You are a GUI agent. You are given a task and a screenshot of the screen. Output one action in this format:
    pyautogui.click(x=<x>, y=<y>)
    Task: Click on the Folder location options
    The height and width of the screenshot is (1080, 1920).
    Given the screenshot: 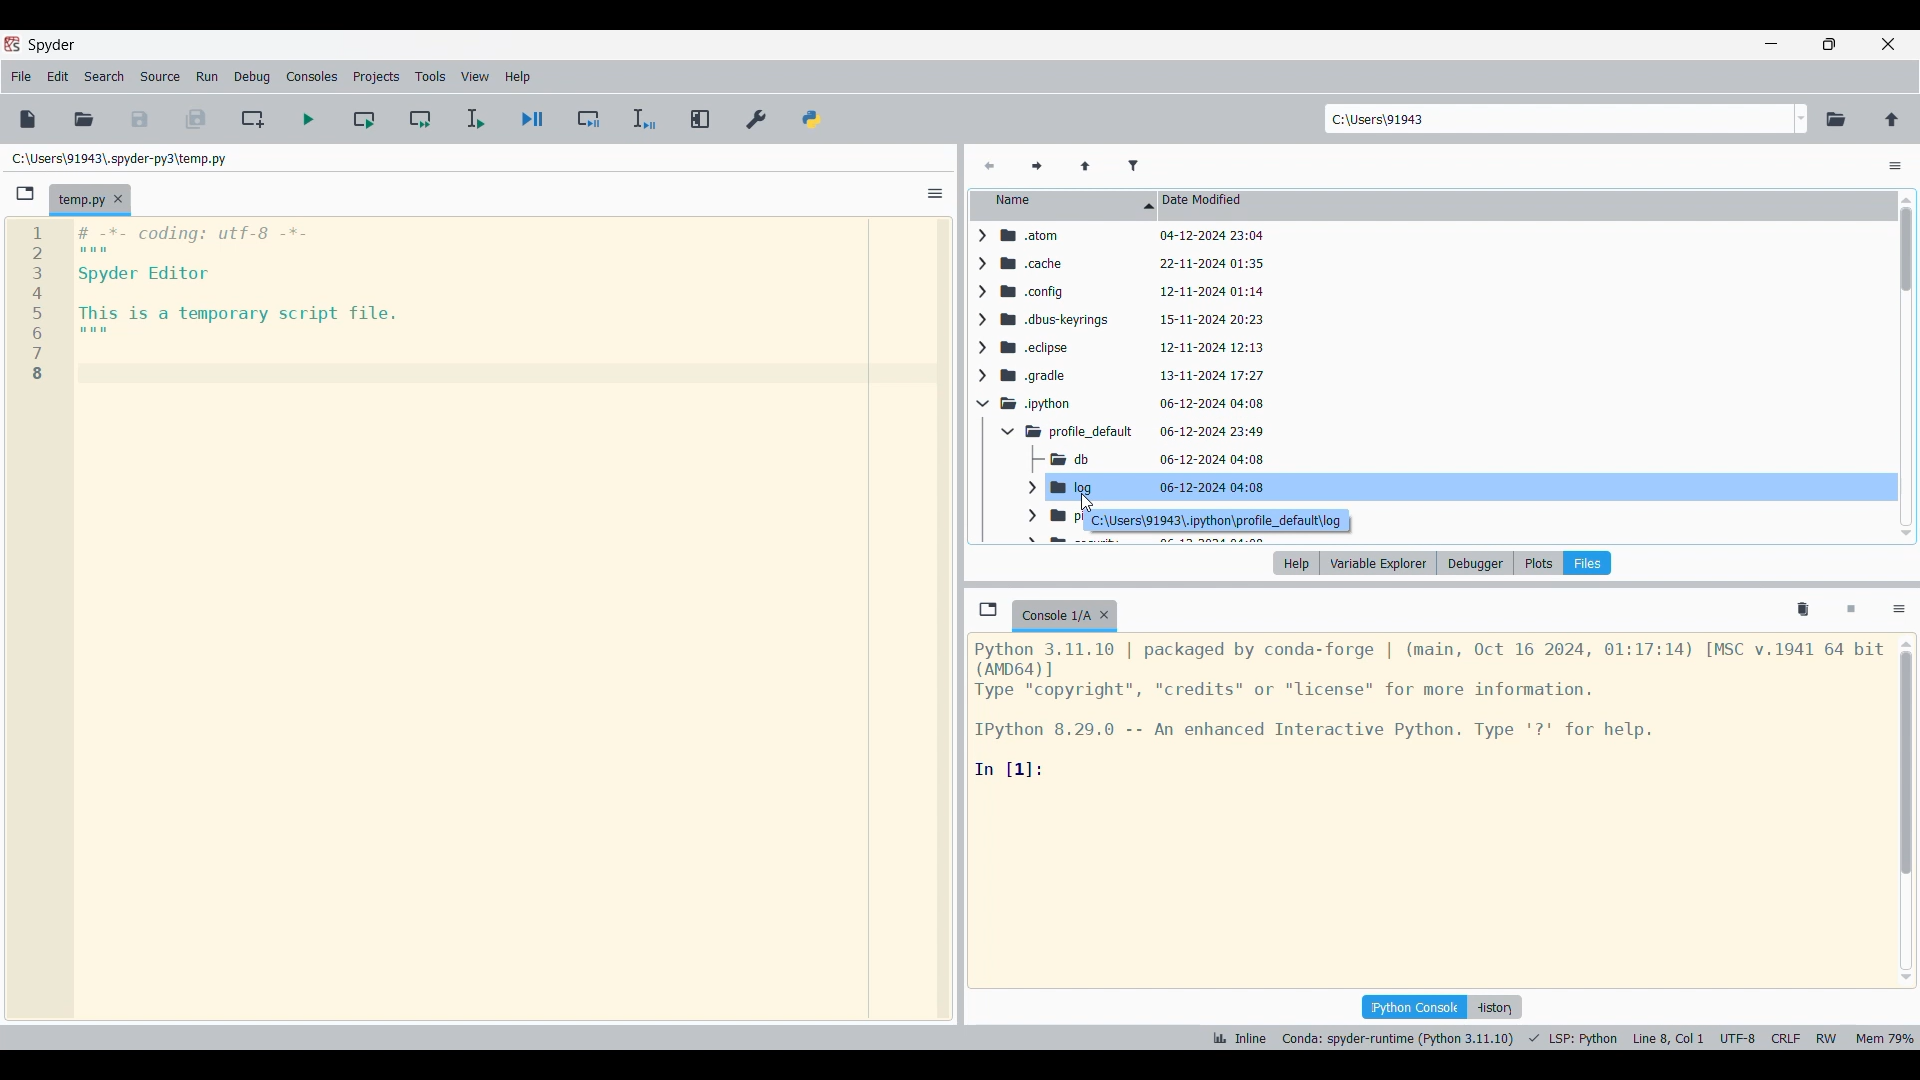 What is the action you would take?
    pyautogui.click(x=1801, y=119)
    